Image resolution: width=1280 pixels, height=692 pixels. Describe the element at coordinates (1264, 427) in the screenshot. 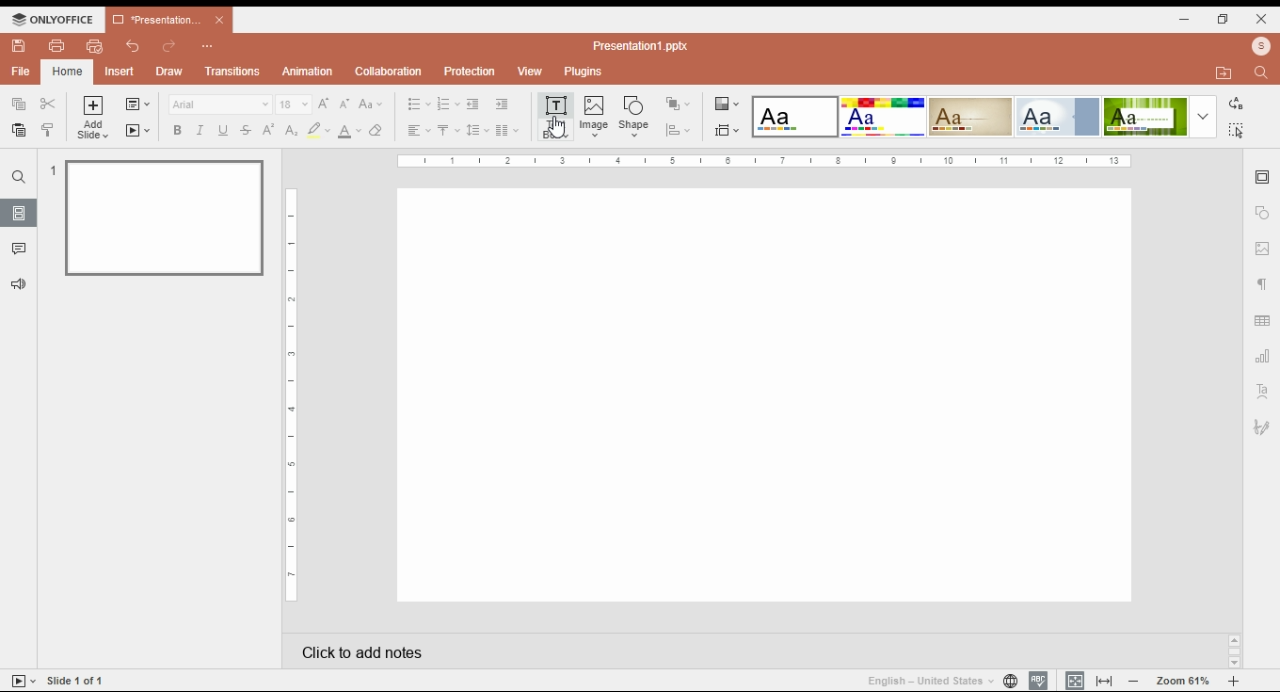

I see `Signature settings` at that location.